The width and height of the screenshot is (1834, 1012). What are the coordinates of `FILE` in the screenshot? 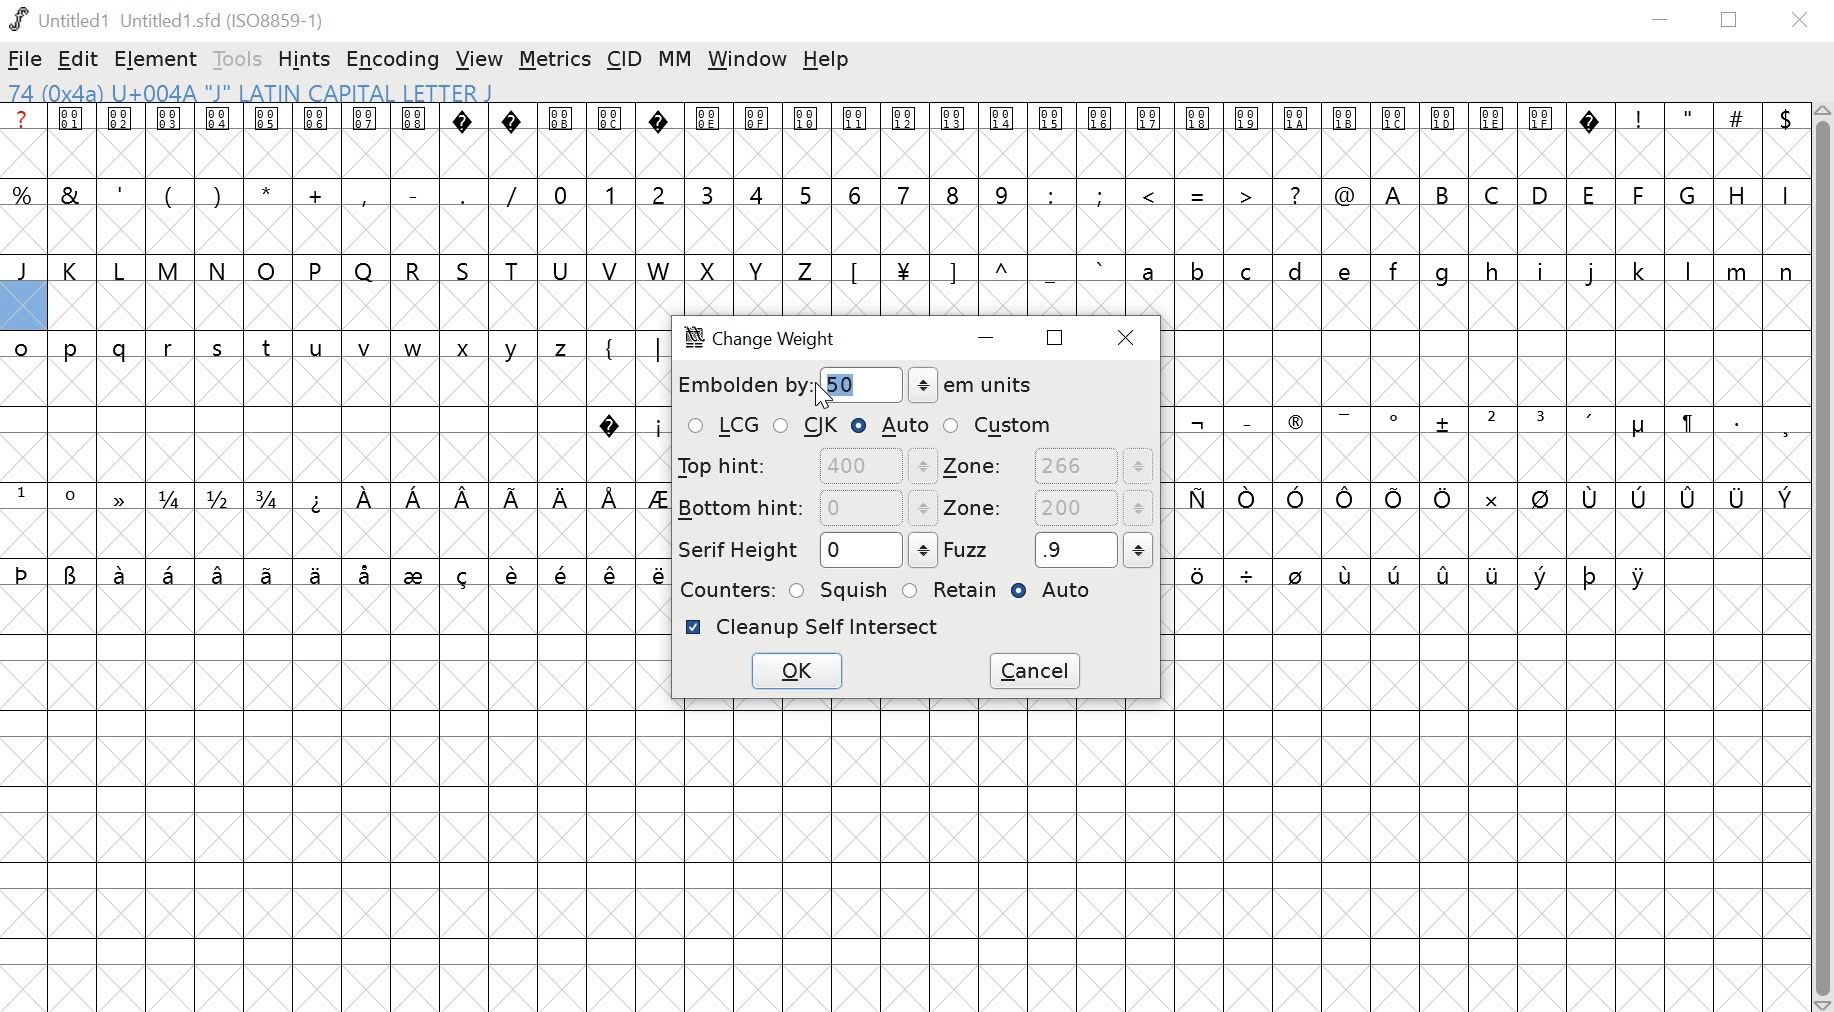 It's located at (25, 59).